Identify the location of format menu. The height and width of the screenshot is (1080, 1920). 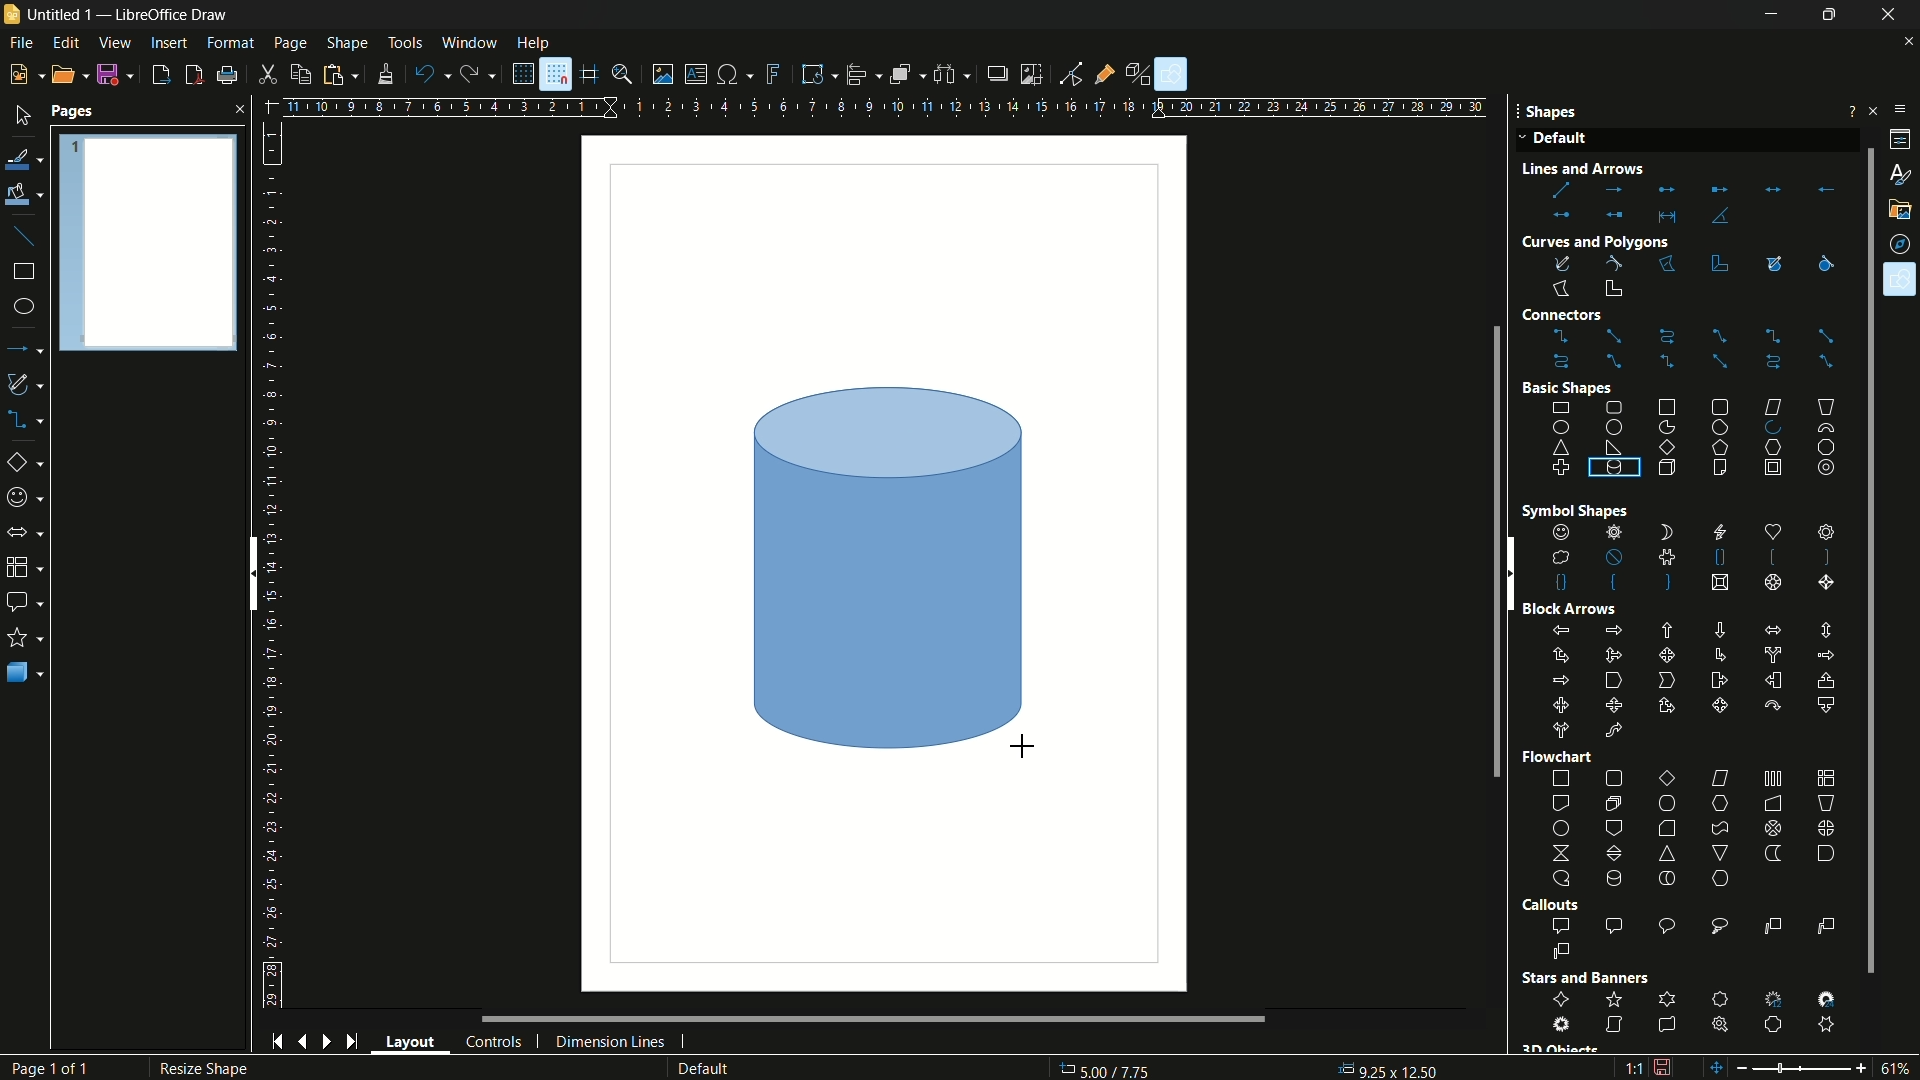
(230, 43).